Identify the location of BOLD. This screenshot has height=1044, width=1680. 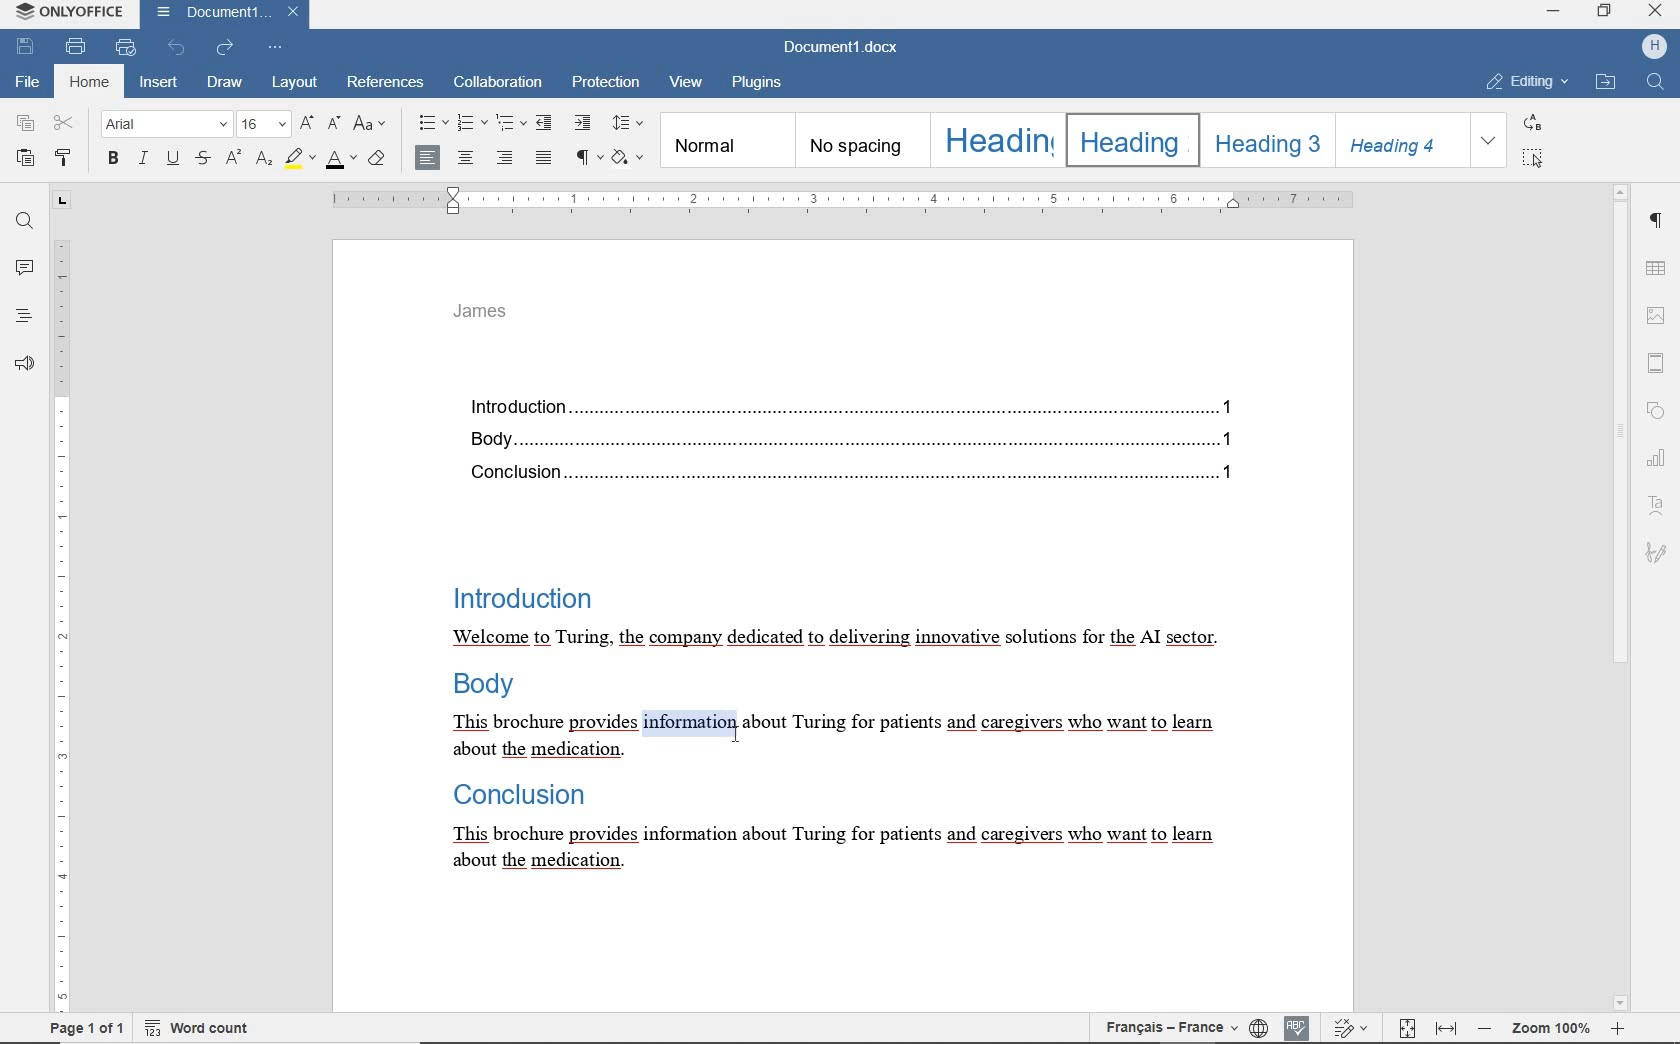
(114, 160).